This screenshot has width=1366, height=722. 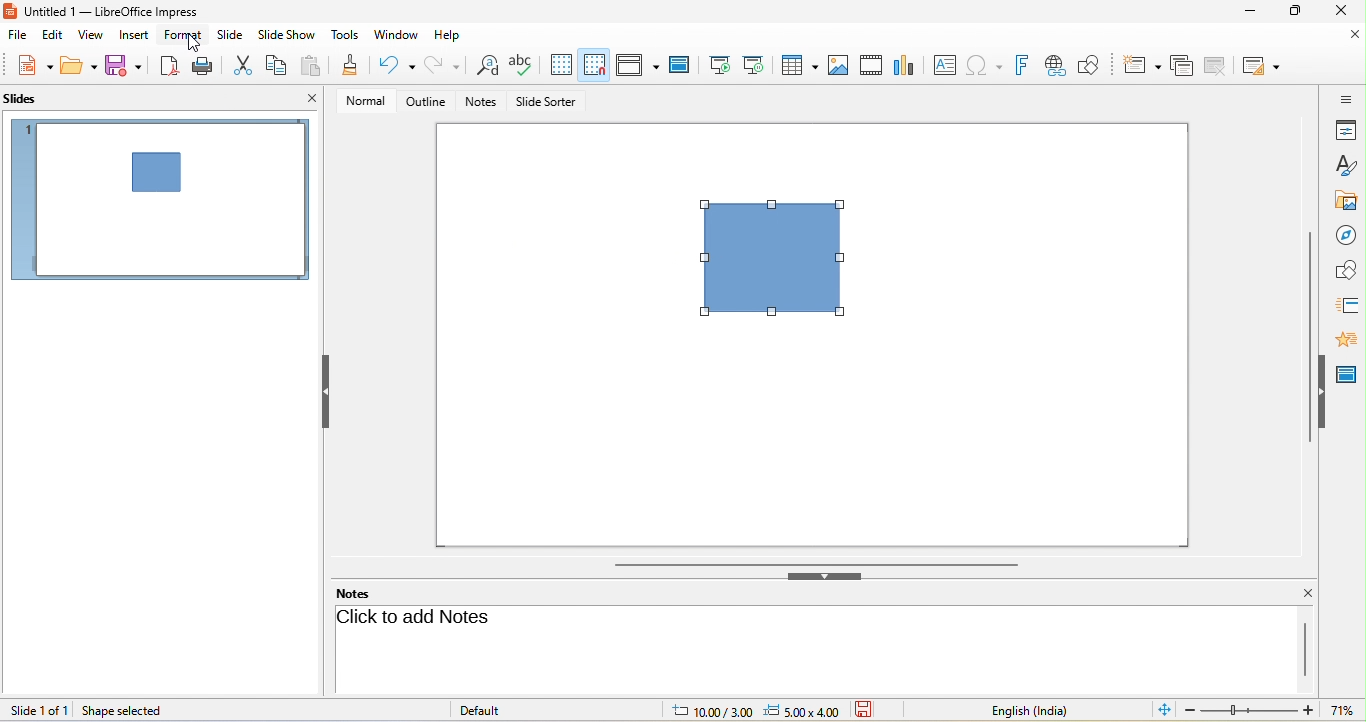 What do you see at coordinates (277, 64) in the screenshot?
I see `copy` at bounding box center [277, 64].